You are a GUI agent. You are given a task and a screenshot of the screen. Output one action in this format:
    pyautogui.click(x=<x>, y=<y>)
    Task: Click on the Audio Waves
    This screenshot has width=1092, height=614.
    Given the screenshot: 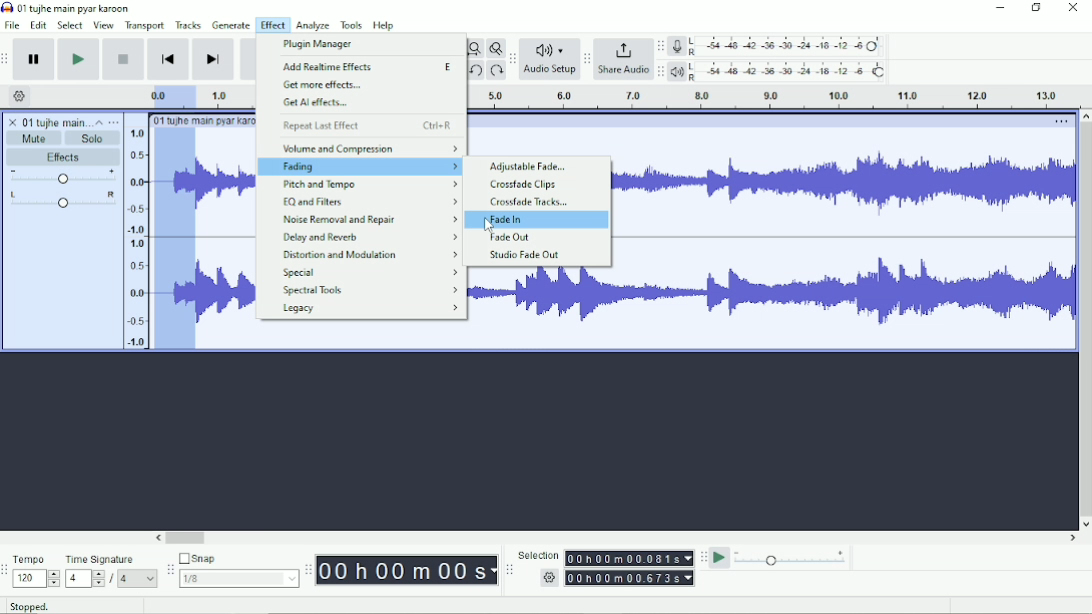 What is the action you would take?
    pyautogui.click(x=846, y=293)
    